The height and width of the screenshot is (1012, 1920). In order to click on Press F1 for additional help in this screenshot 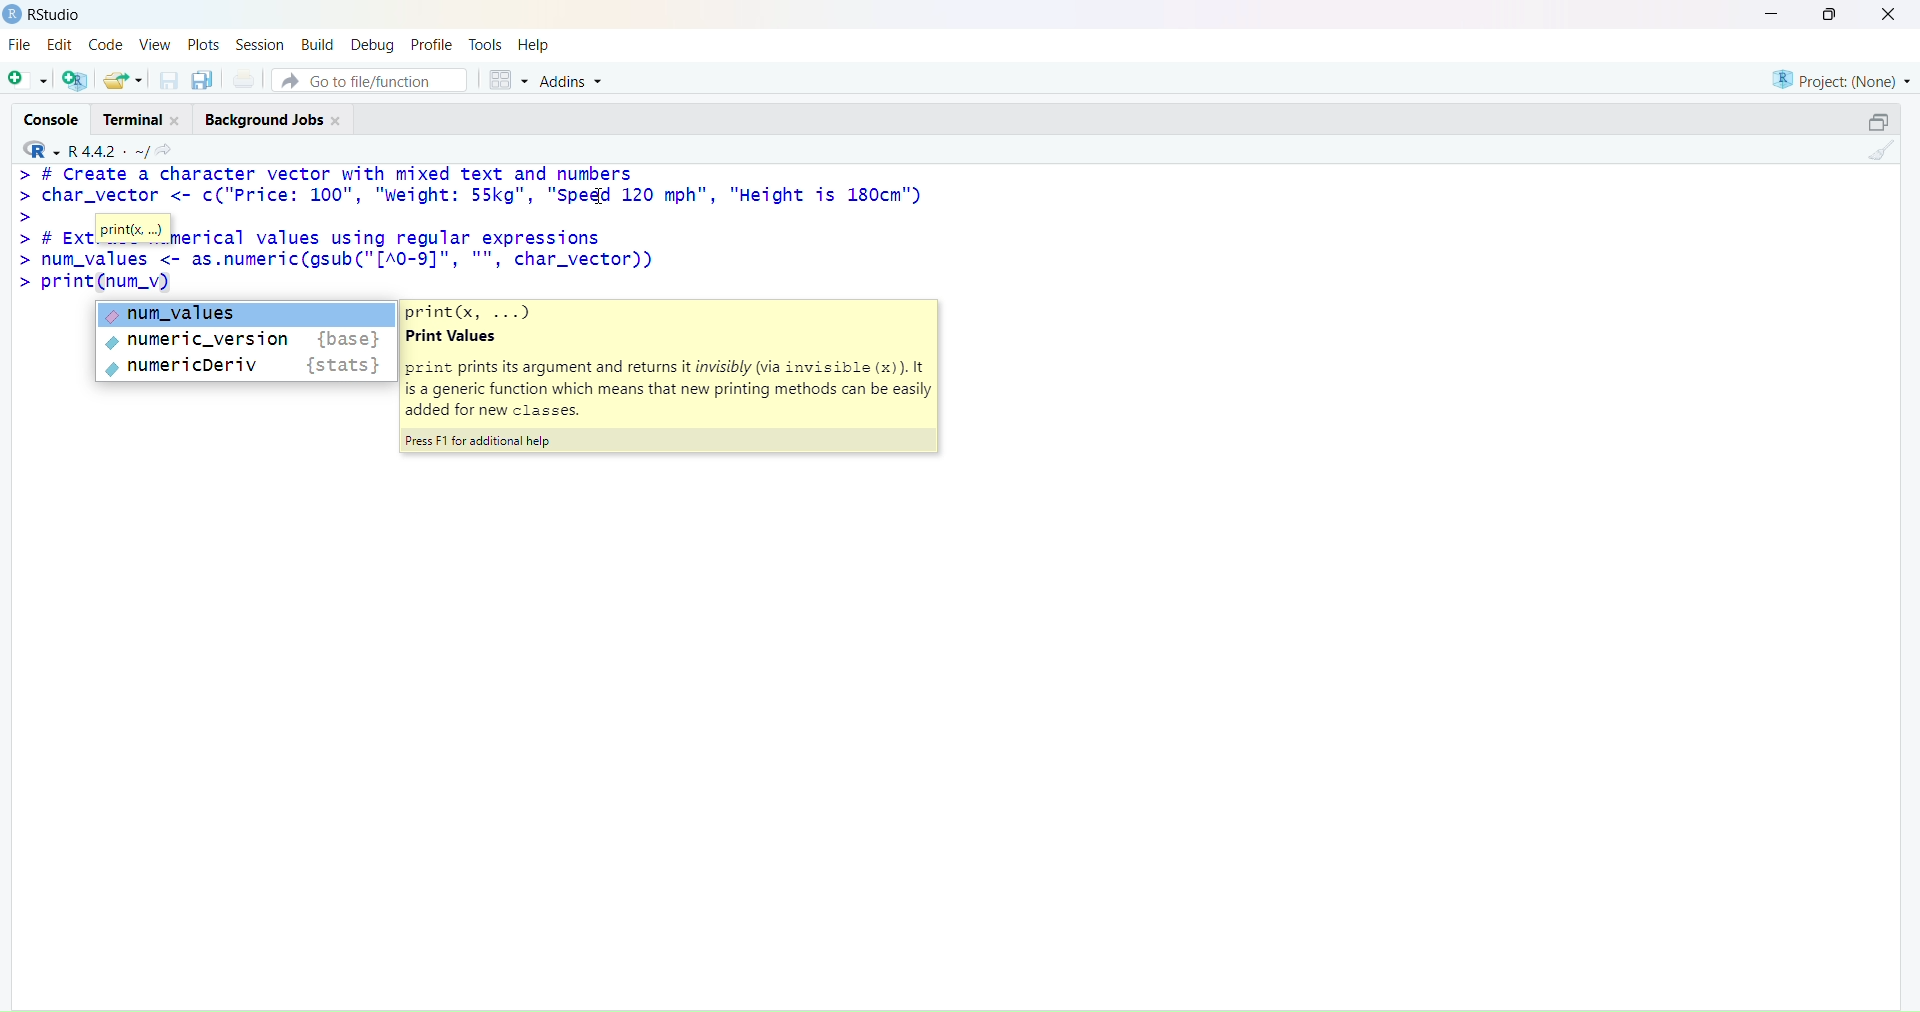, I will do `click(482, 442)`.